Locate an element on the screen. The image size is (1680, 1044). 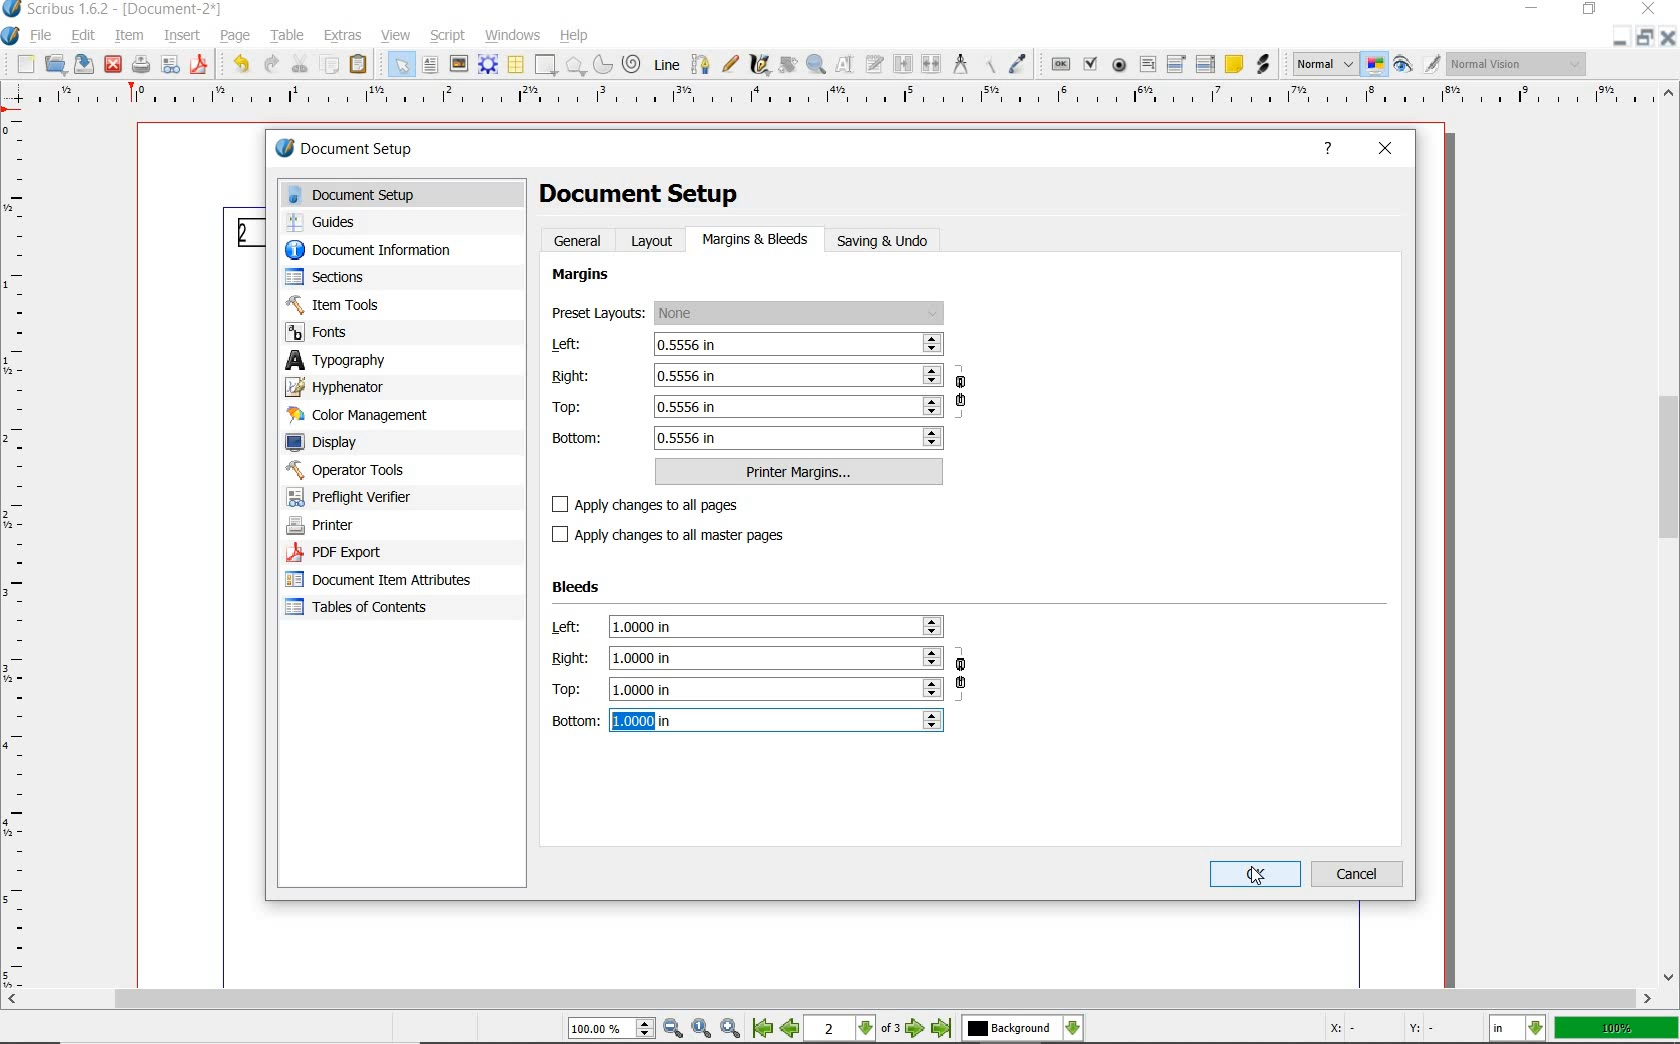
paste is located at coordinates (358, 67).